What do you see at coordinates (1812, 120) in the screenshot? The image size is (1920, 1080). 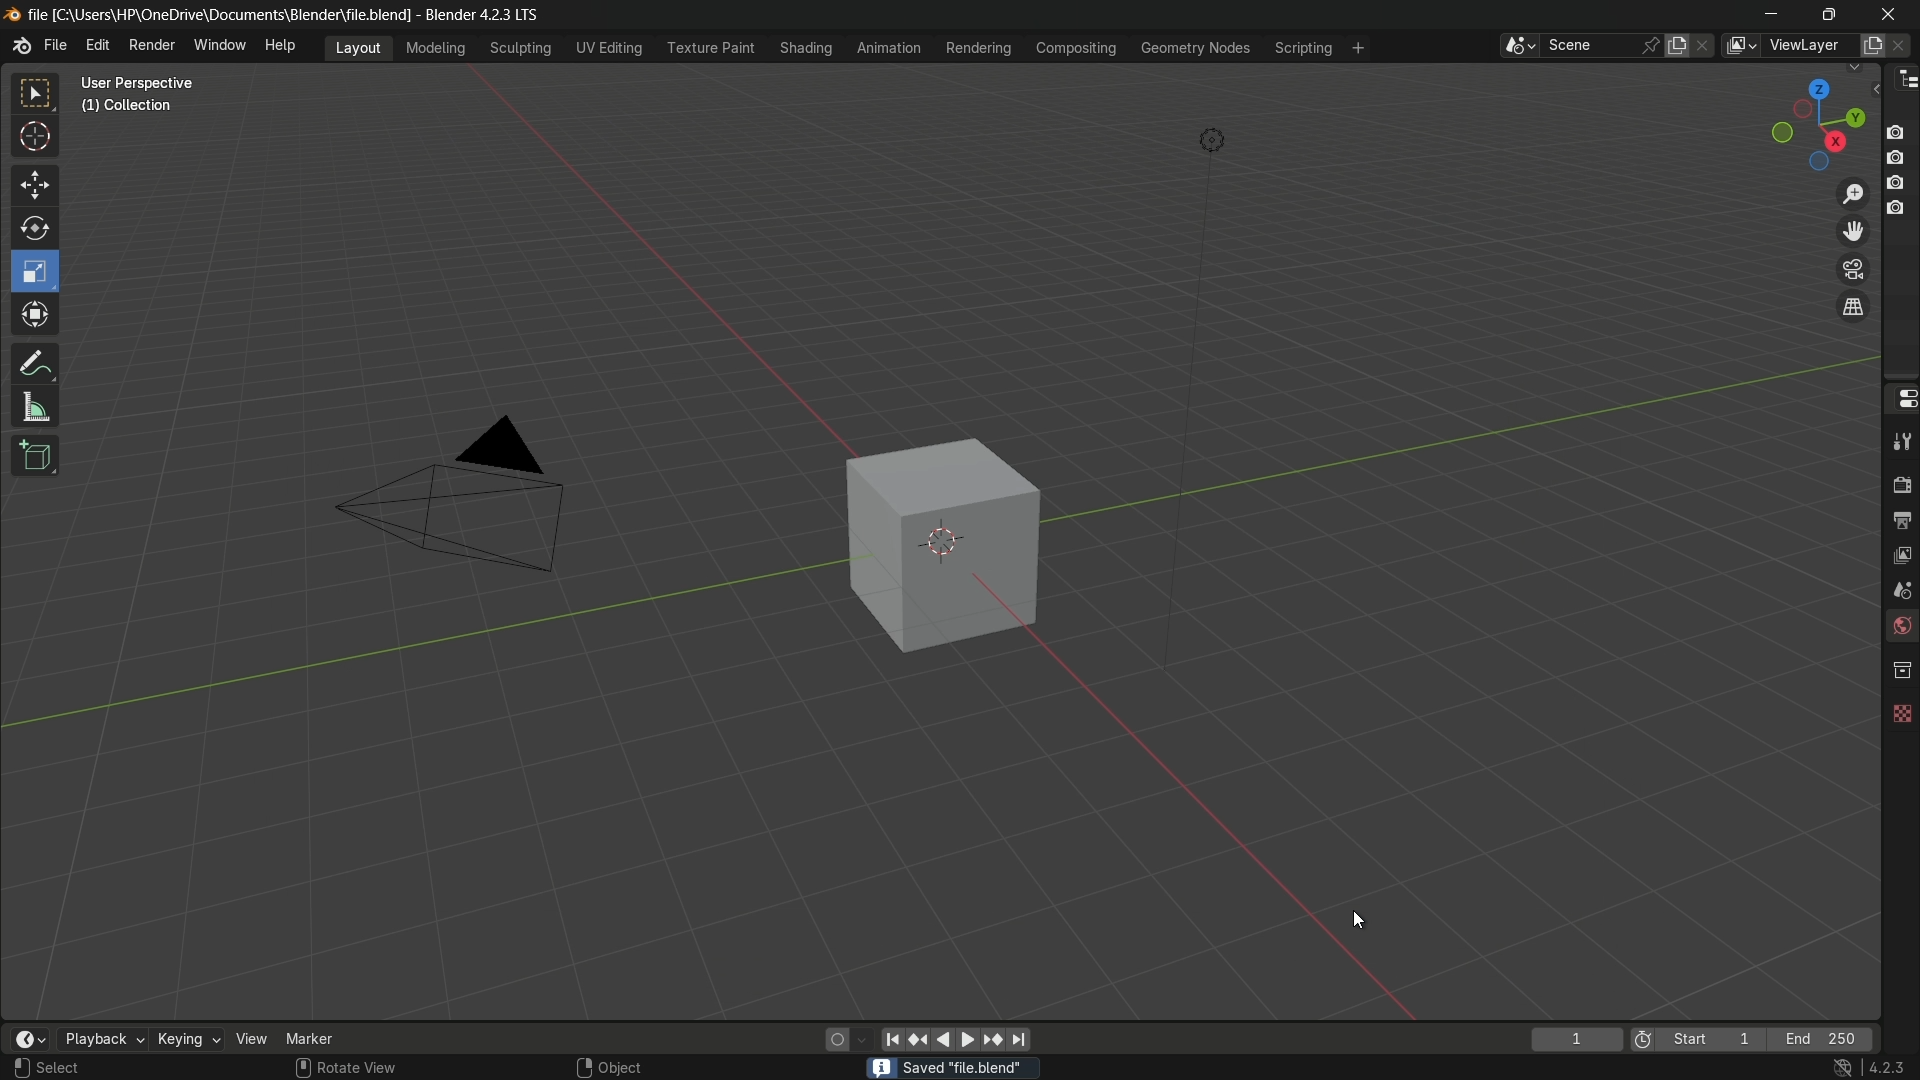 I see `preset view` at bounding box center [1812, 120].